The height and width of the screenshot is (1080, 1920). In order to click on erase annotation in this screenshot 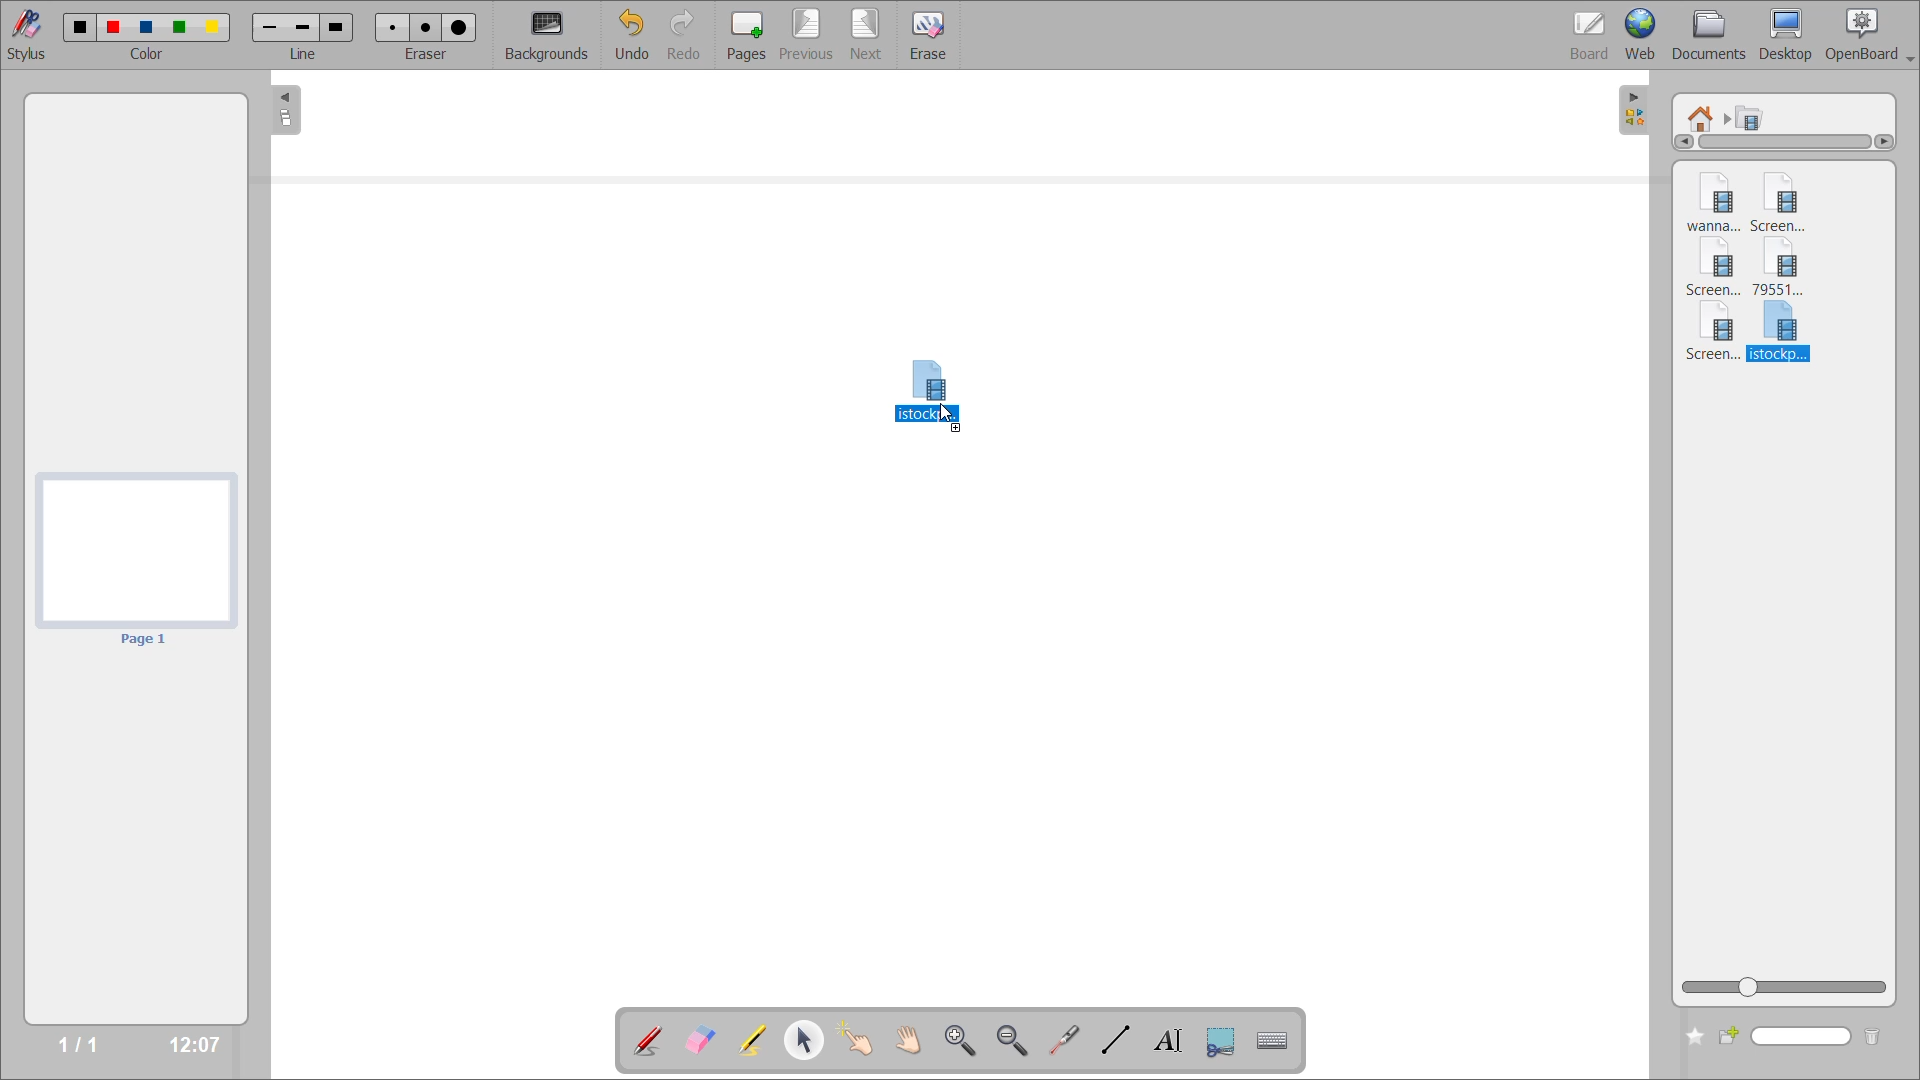, I will do `click(697, 1038)`.